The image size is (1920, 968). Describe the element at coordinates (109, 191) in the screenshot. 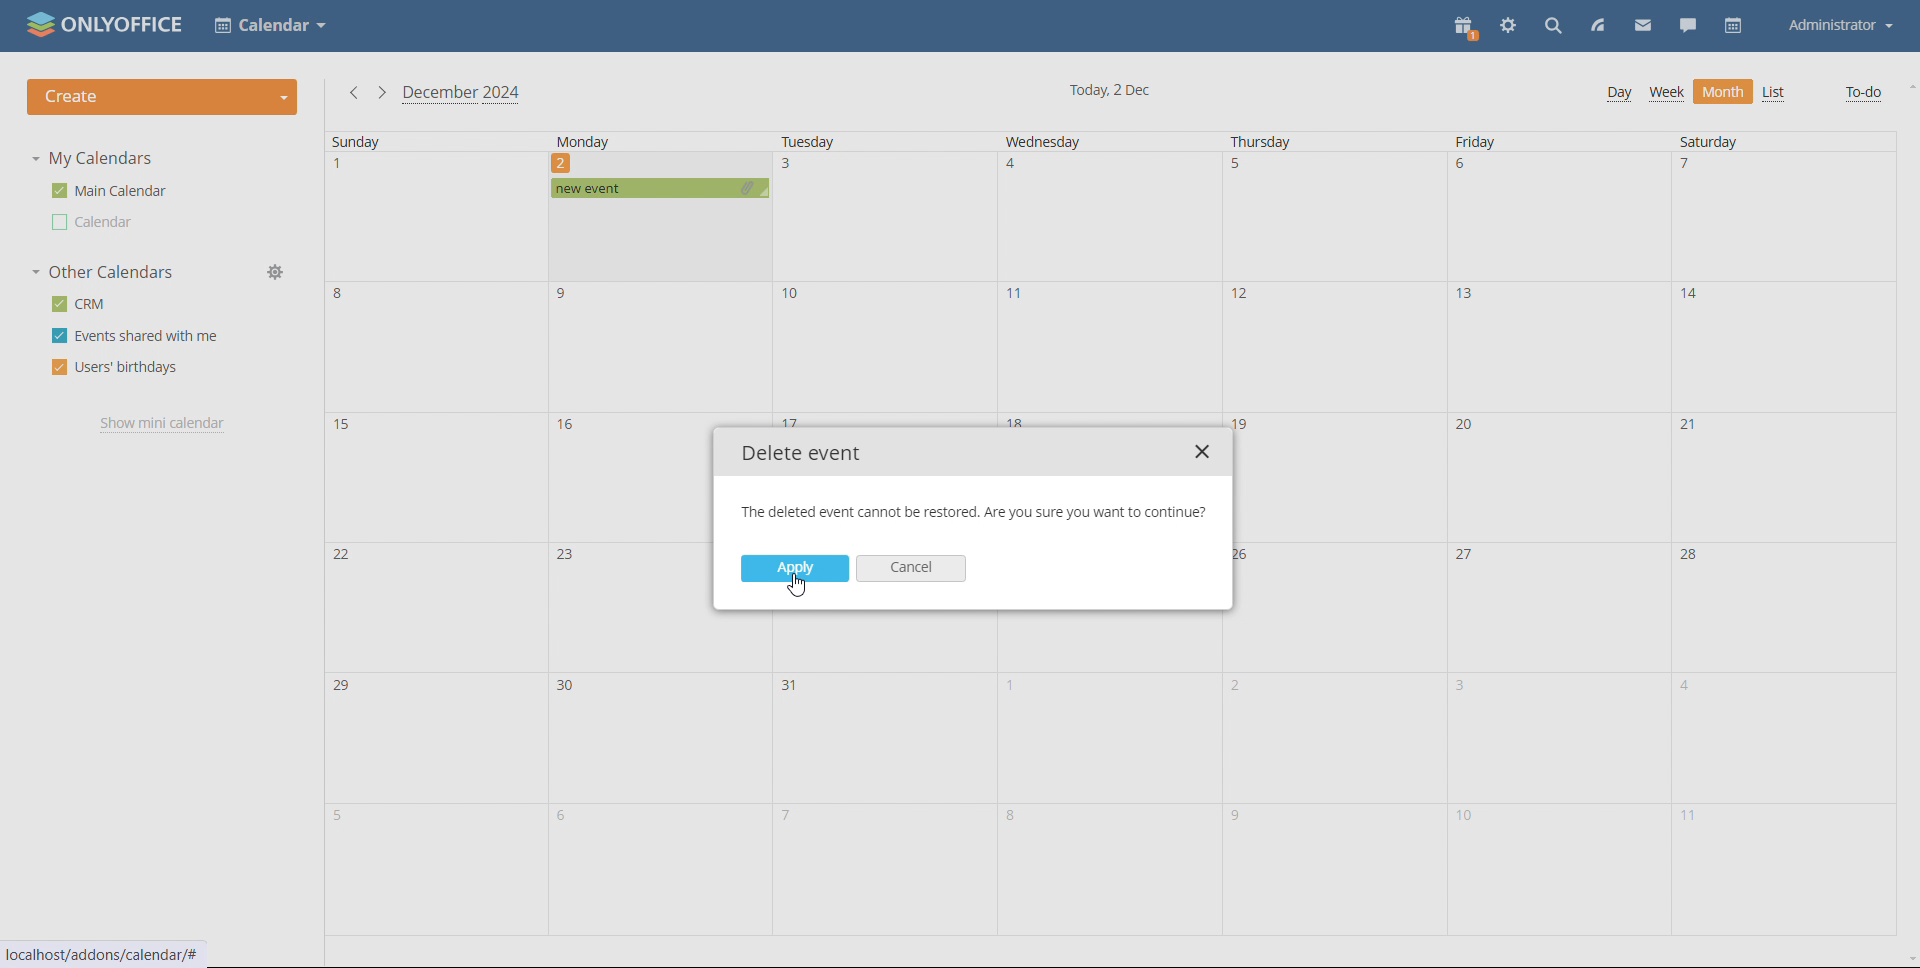

I see `main calendar` at that location.